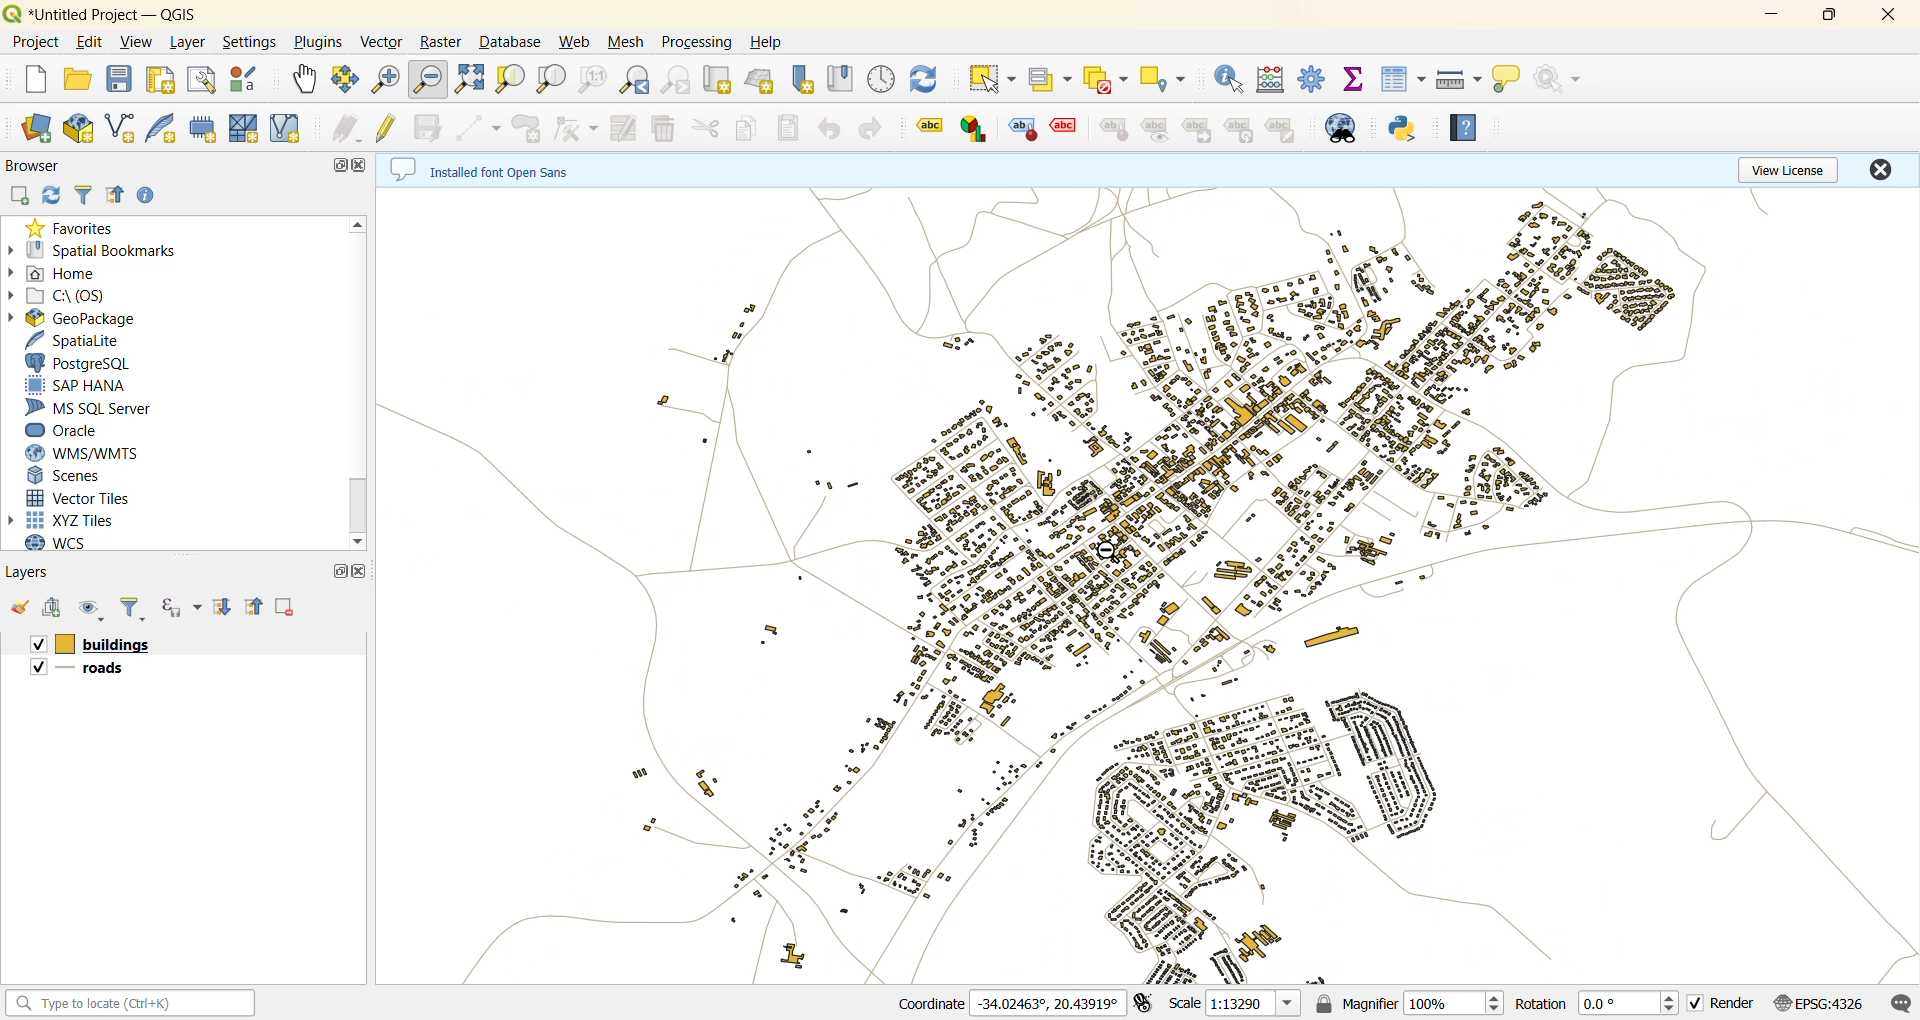 The height and width of the screenshot is (1020, 1920). I want to click on status bar, so click(133, 1005).